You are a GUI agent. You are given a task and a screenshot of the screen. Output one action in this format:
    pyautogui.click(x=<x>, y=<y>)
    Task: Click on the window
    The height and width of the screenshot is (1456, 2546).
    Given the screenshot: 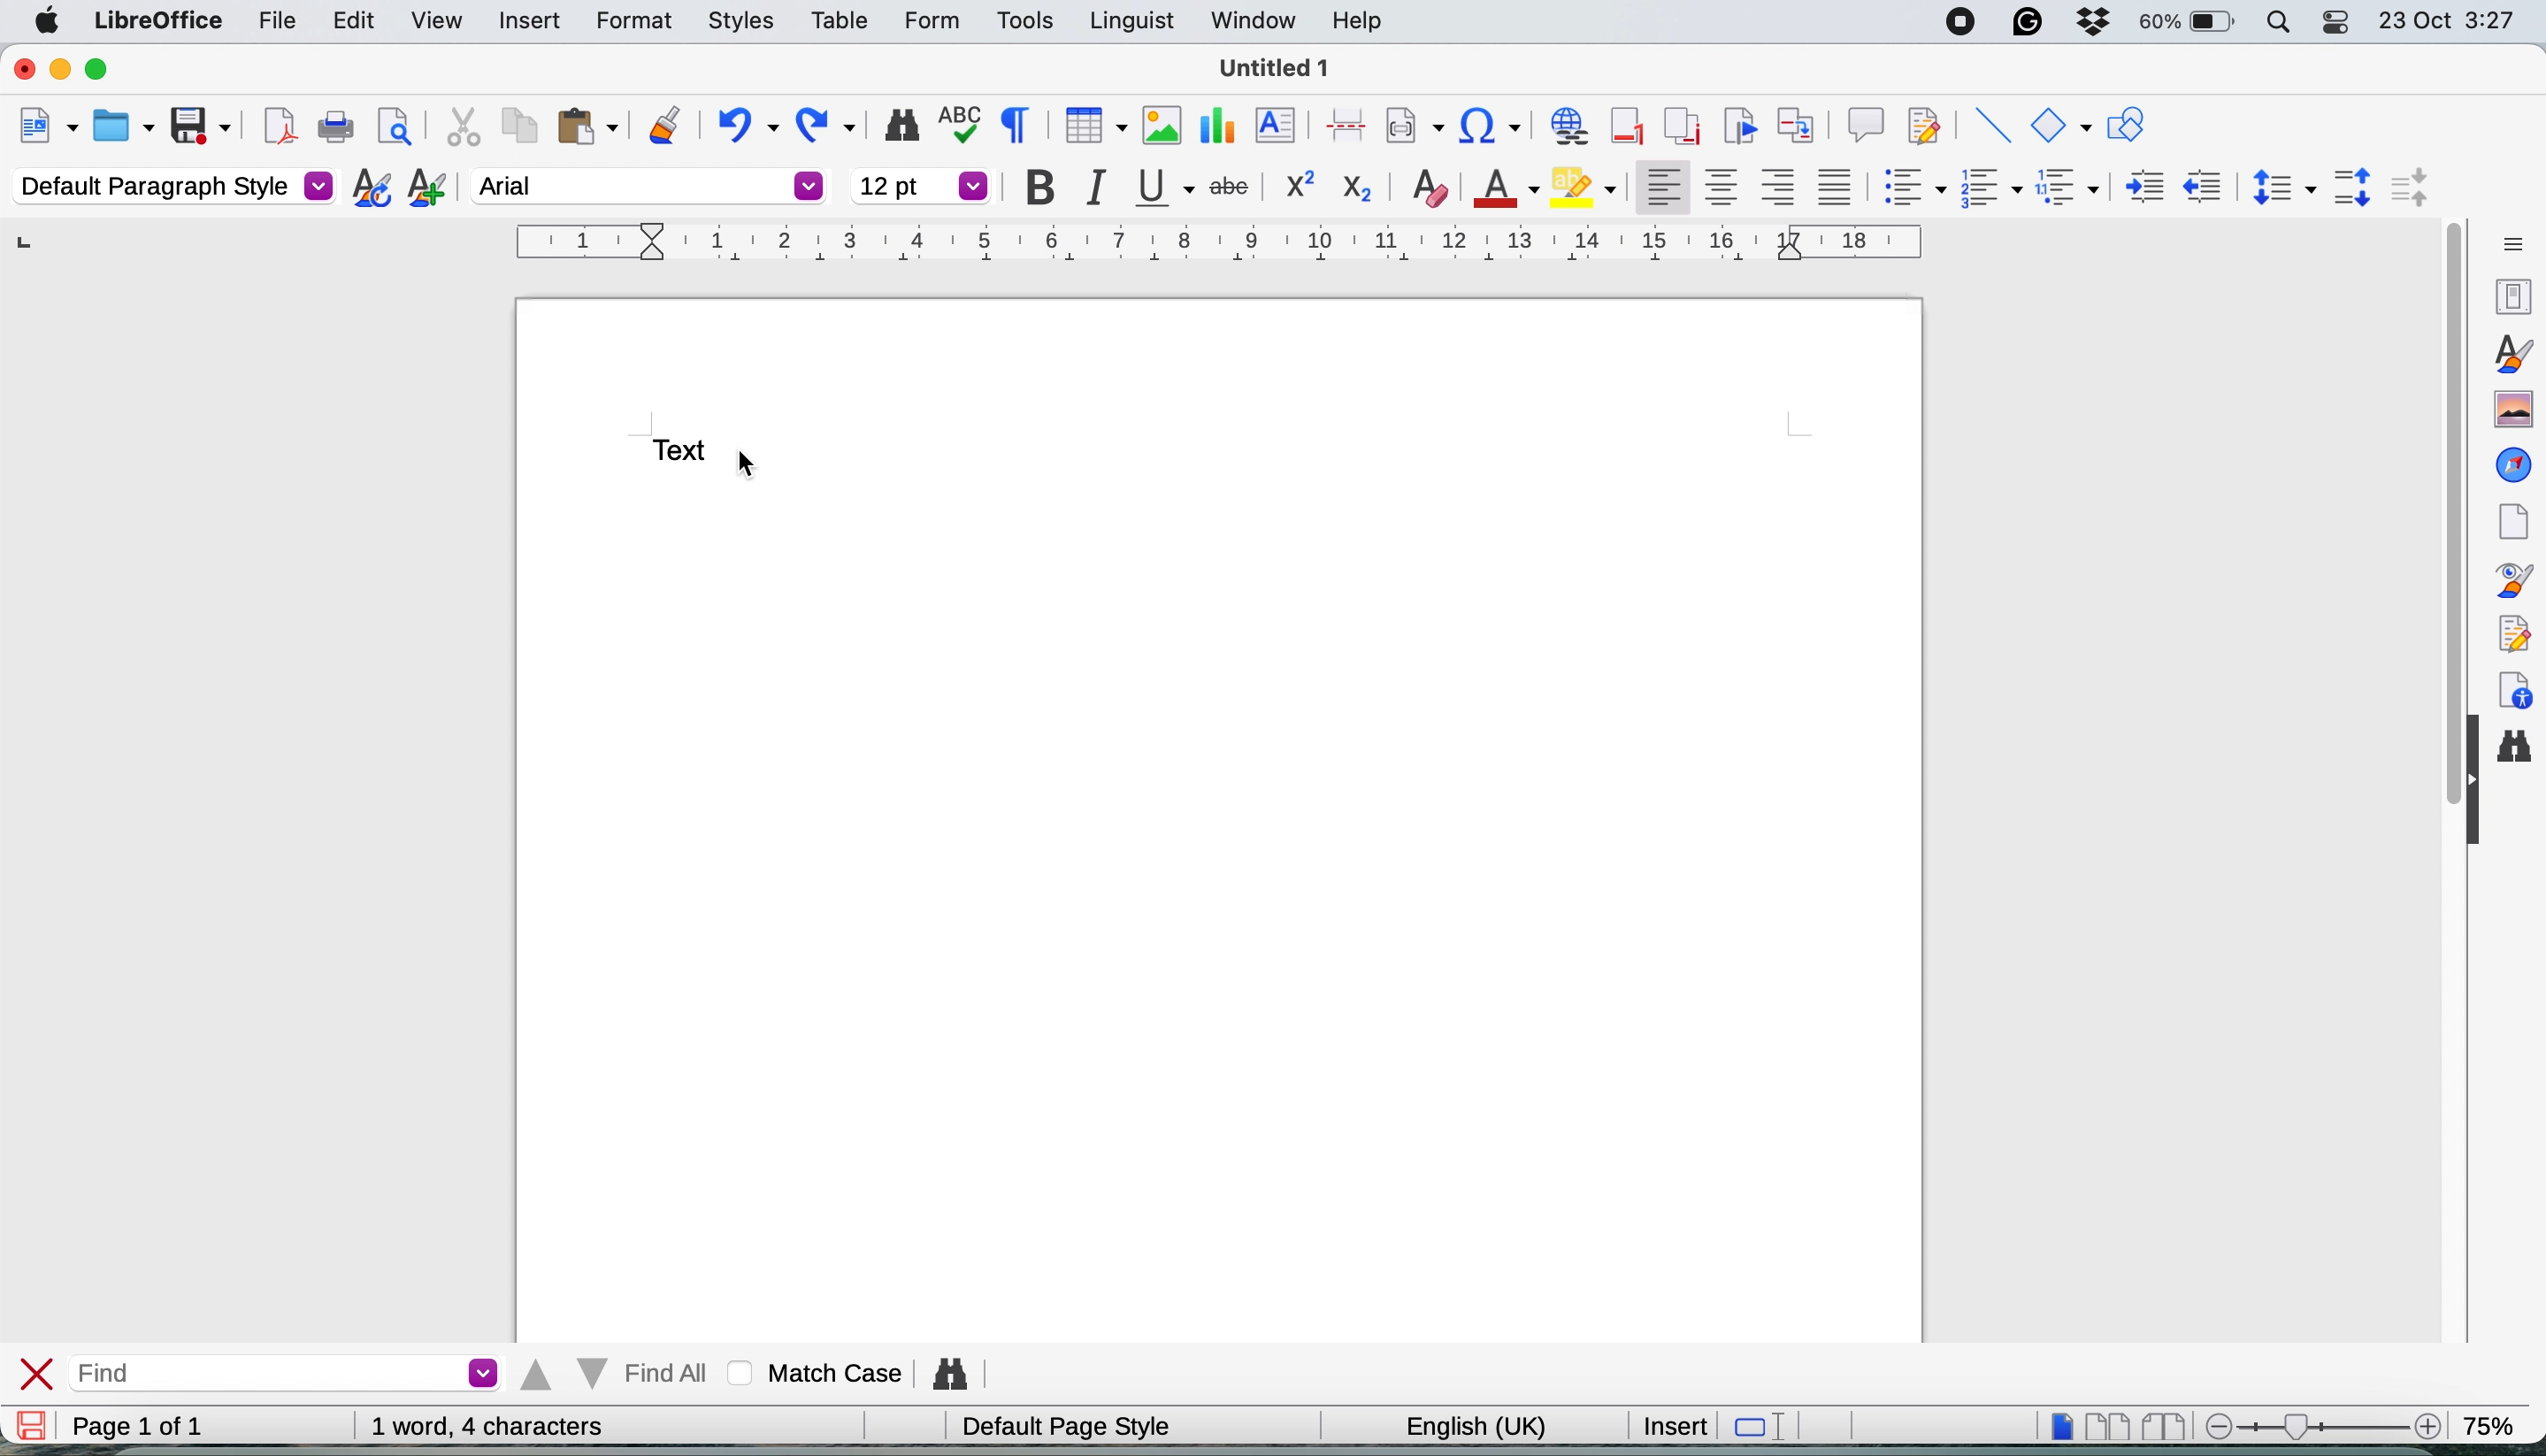 What is the action you would take?
    pyautogui.click(x=1249, y=25)
    